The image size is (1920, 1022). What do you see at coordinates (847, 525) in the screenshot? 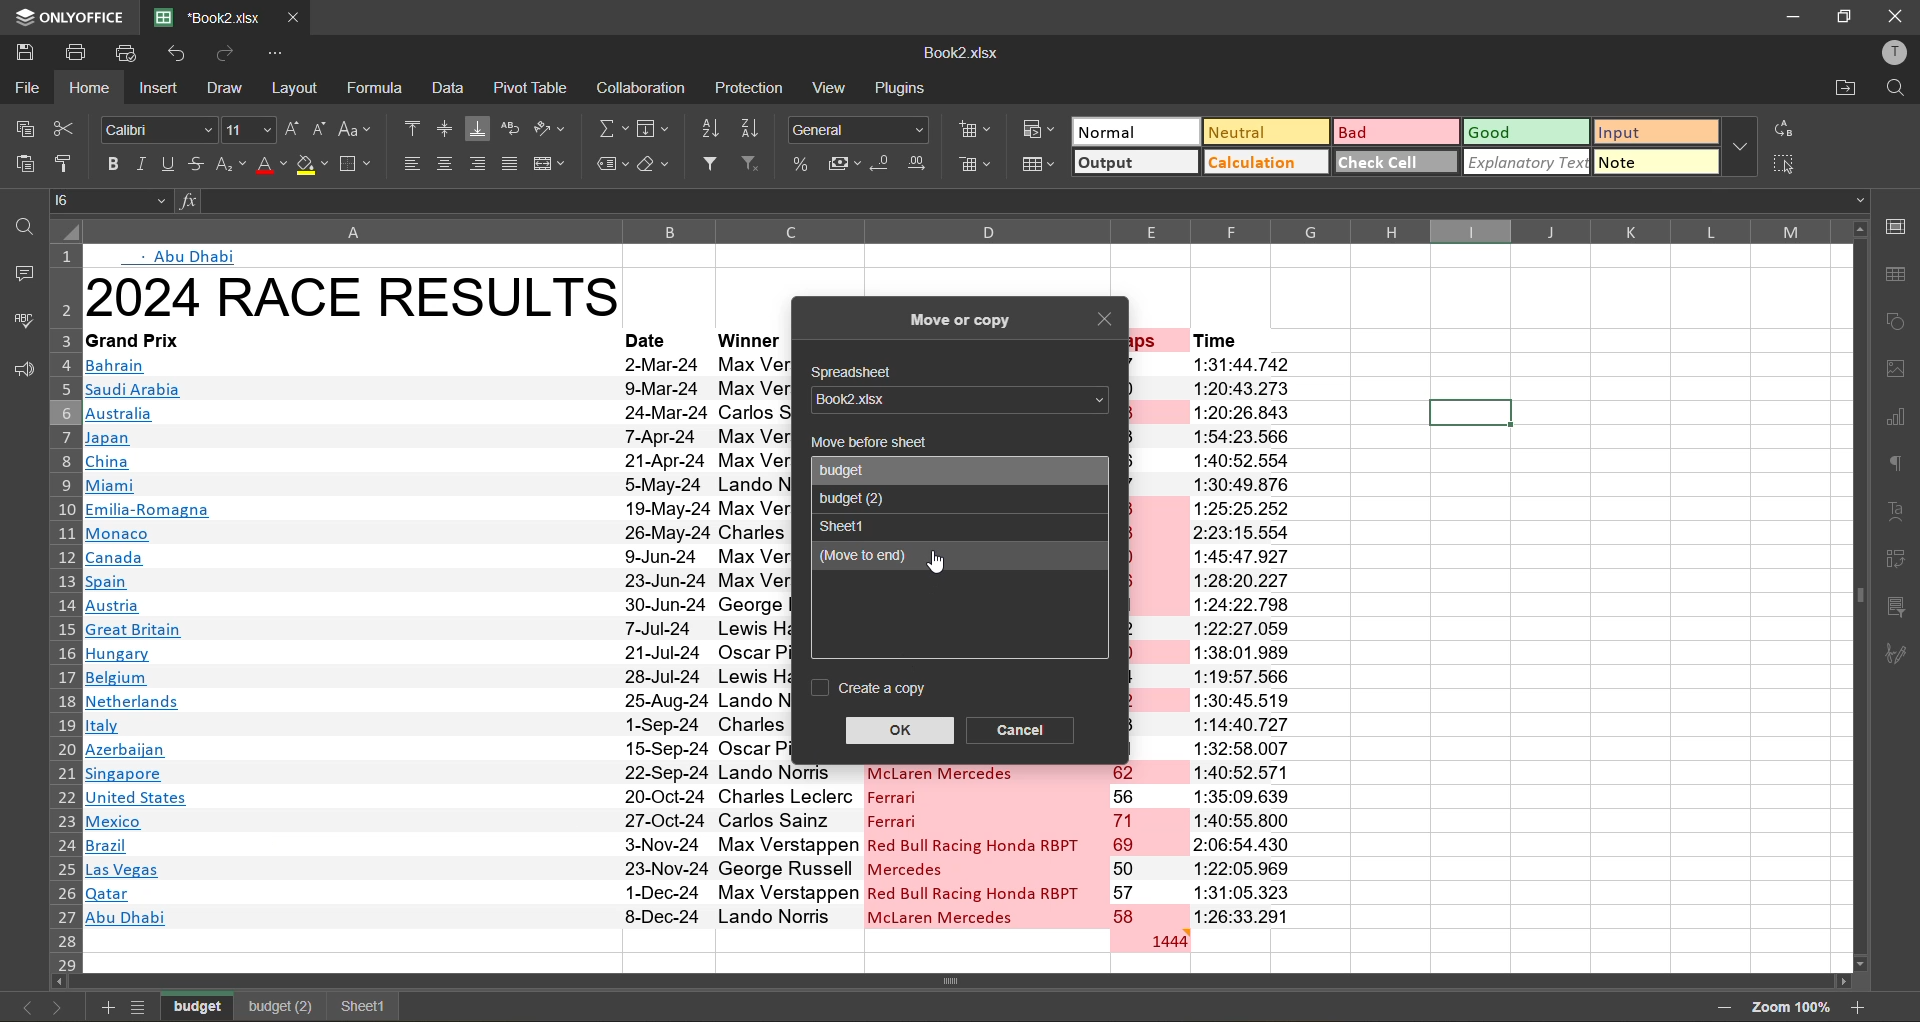
I see `sheet name` at bounding box center [847, 525].